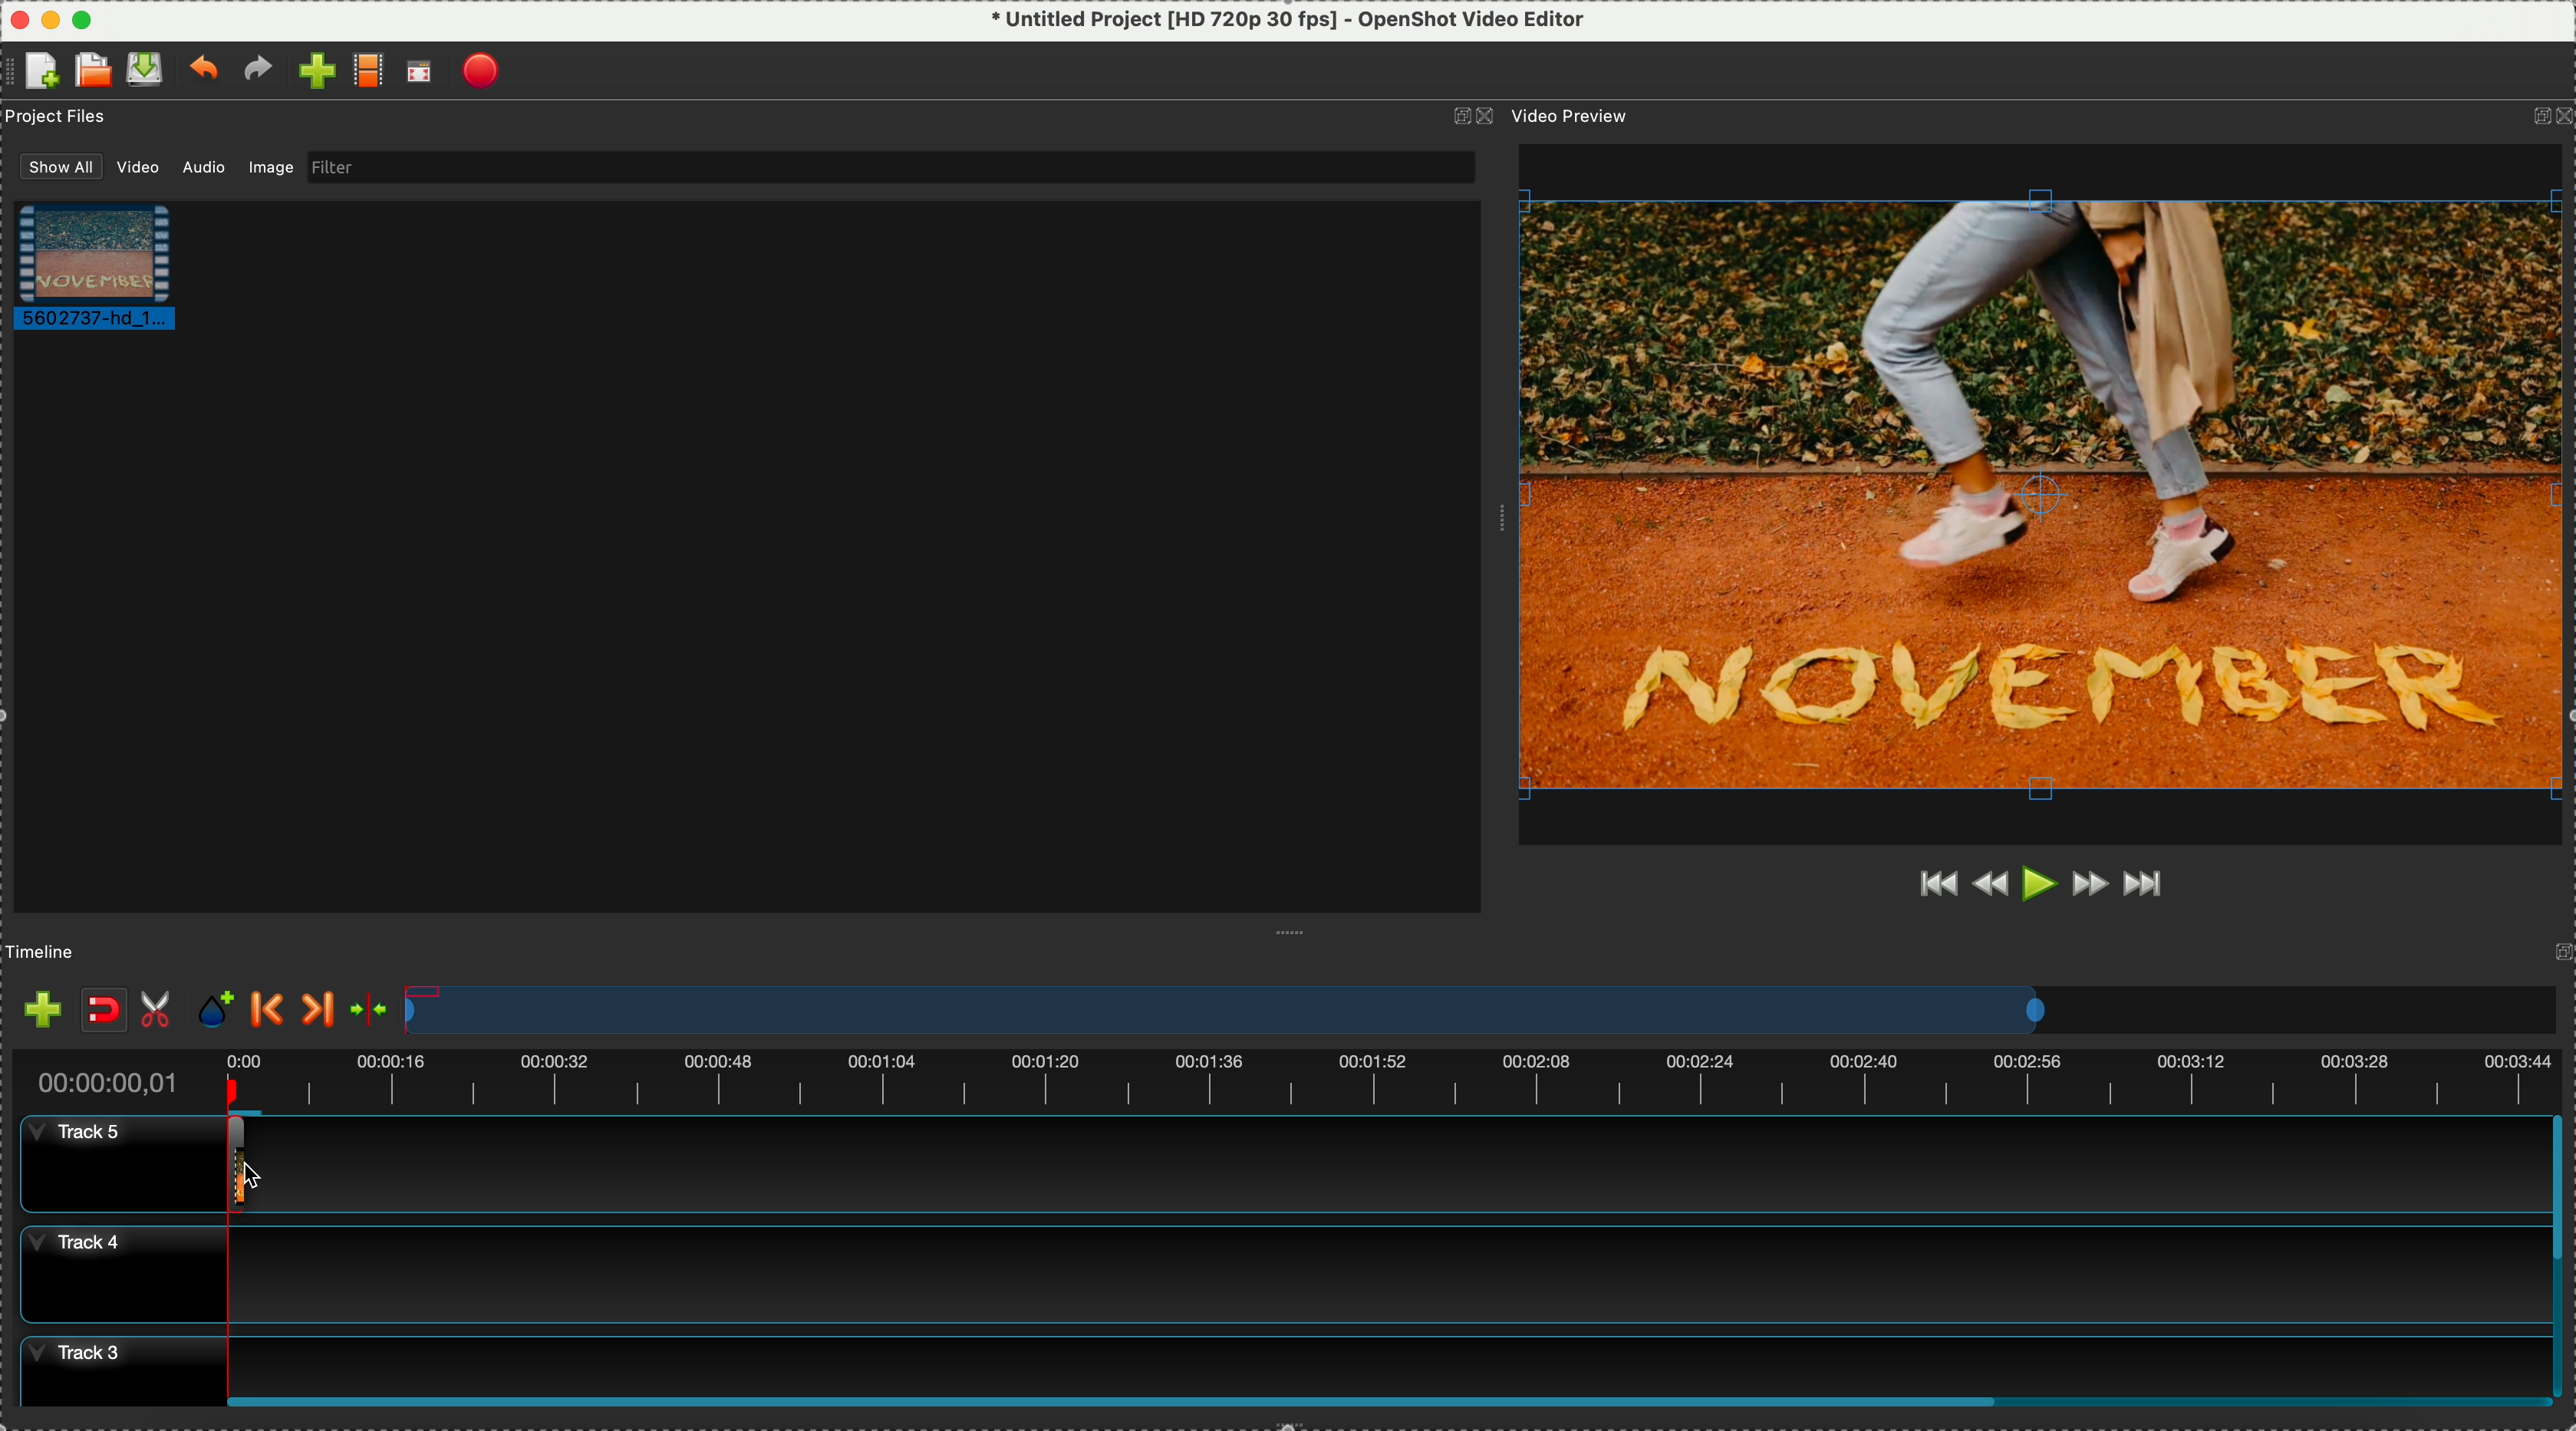 The height and width of the screenshot is (1431, 2576). What do you see at coordinates (92, 70) in the screenshot?
I see `open a recent file` at bounding box center [92, 70].